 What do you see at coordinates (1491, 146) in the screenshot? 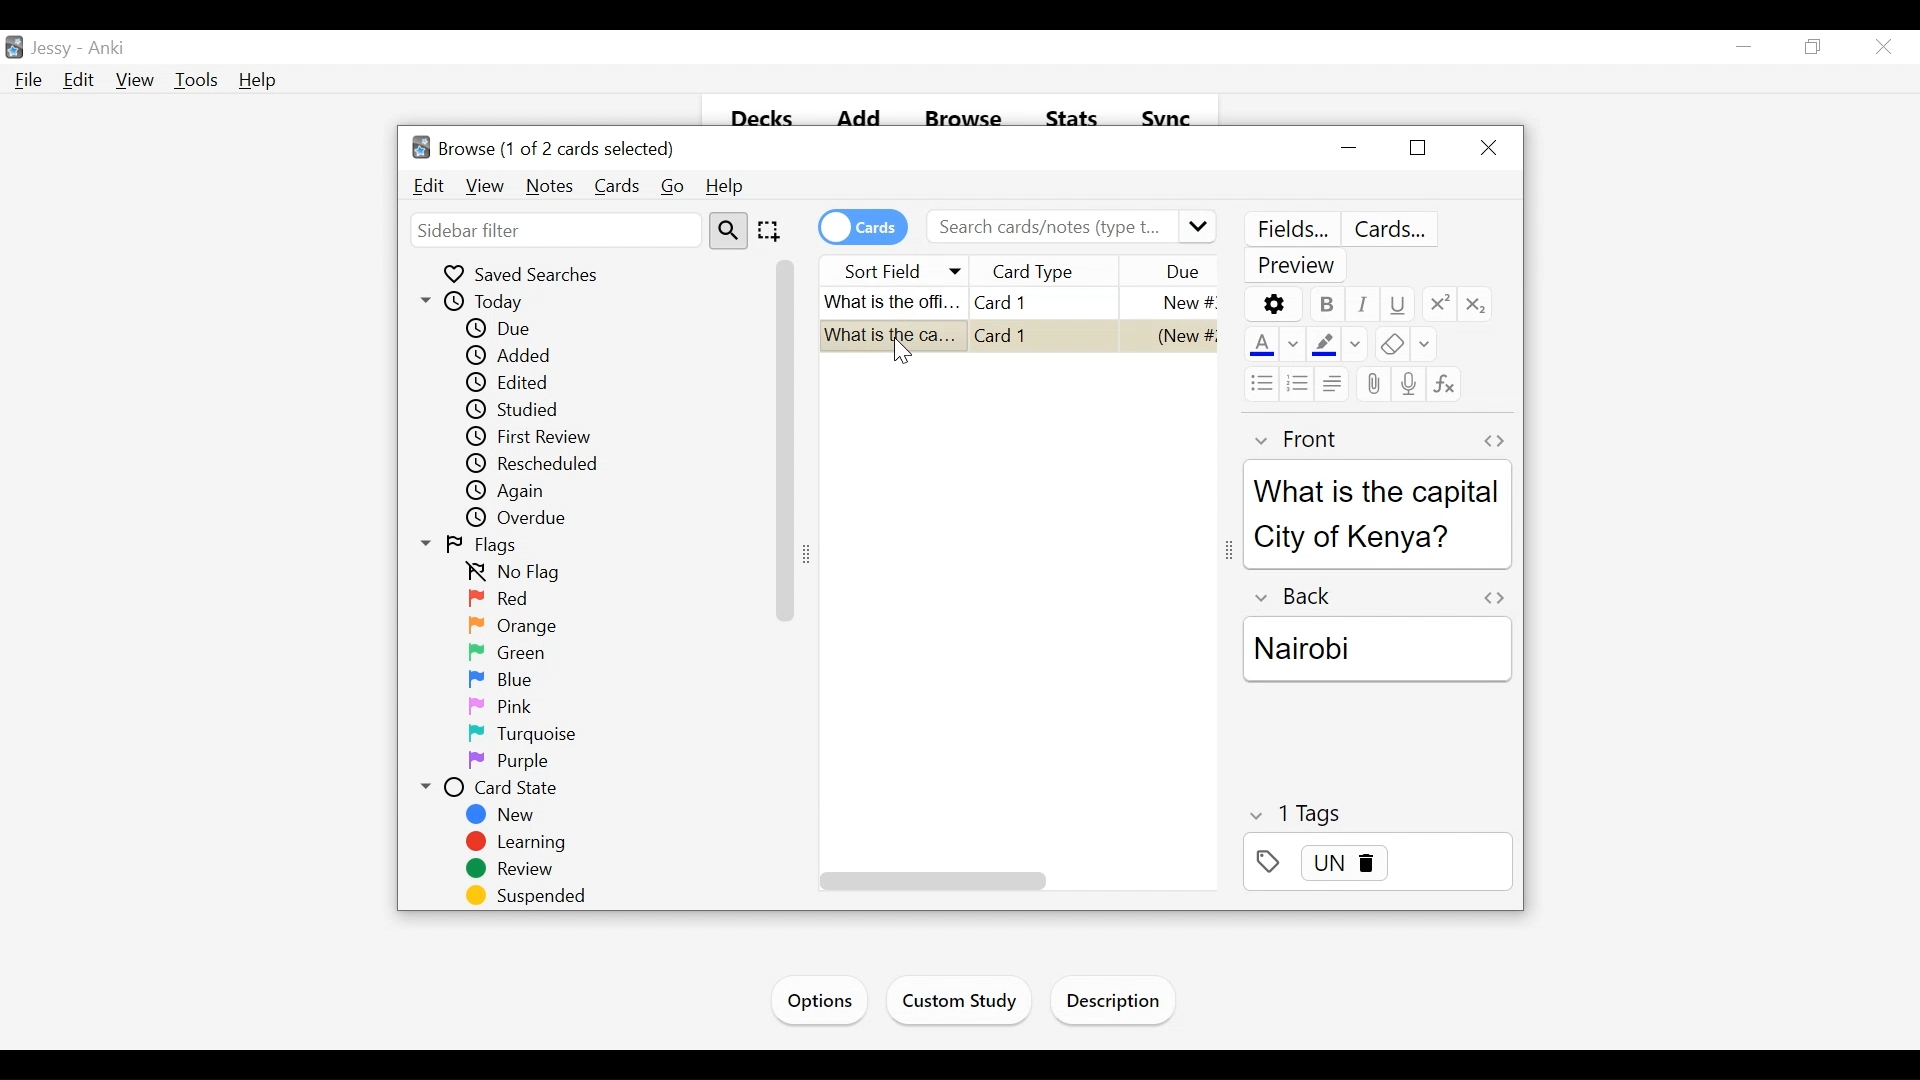
I see `Close` at bounding box center [1491, 146].